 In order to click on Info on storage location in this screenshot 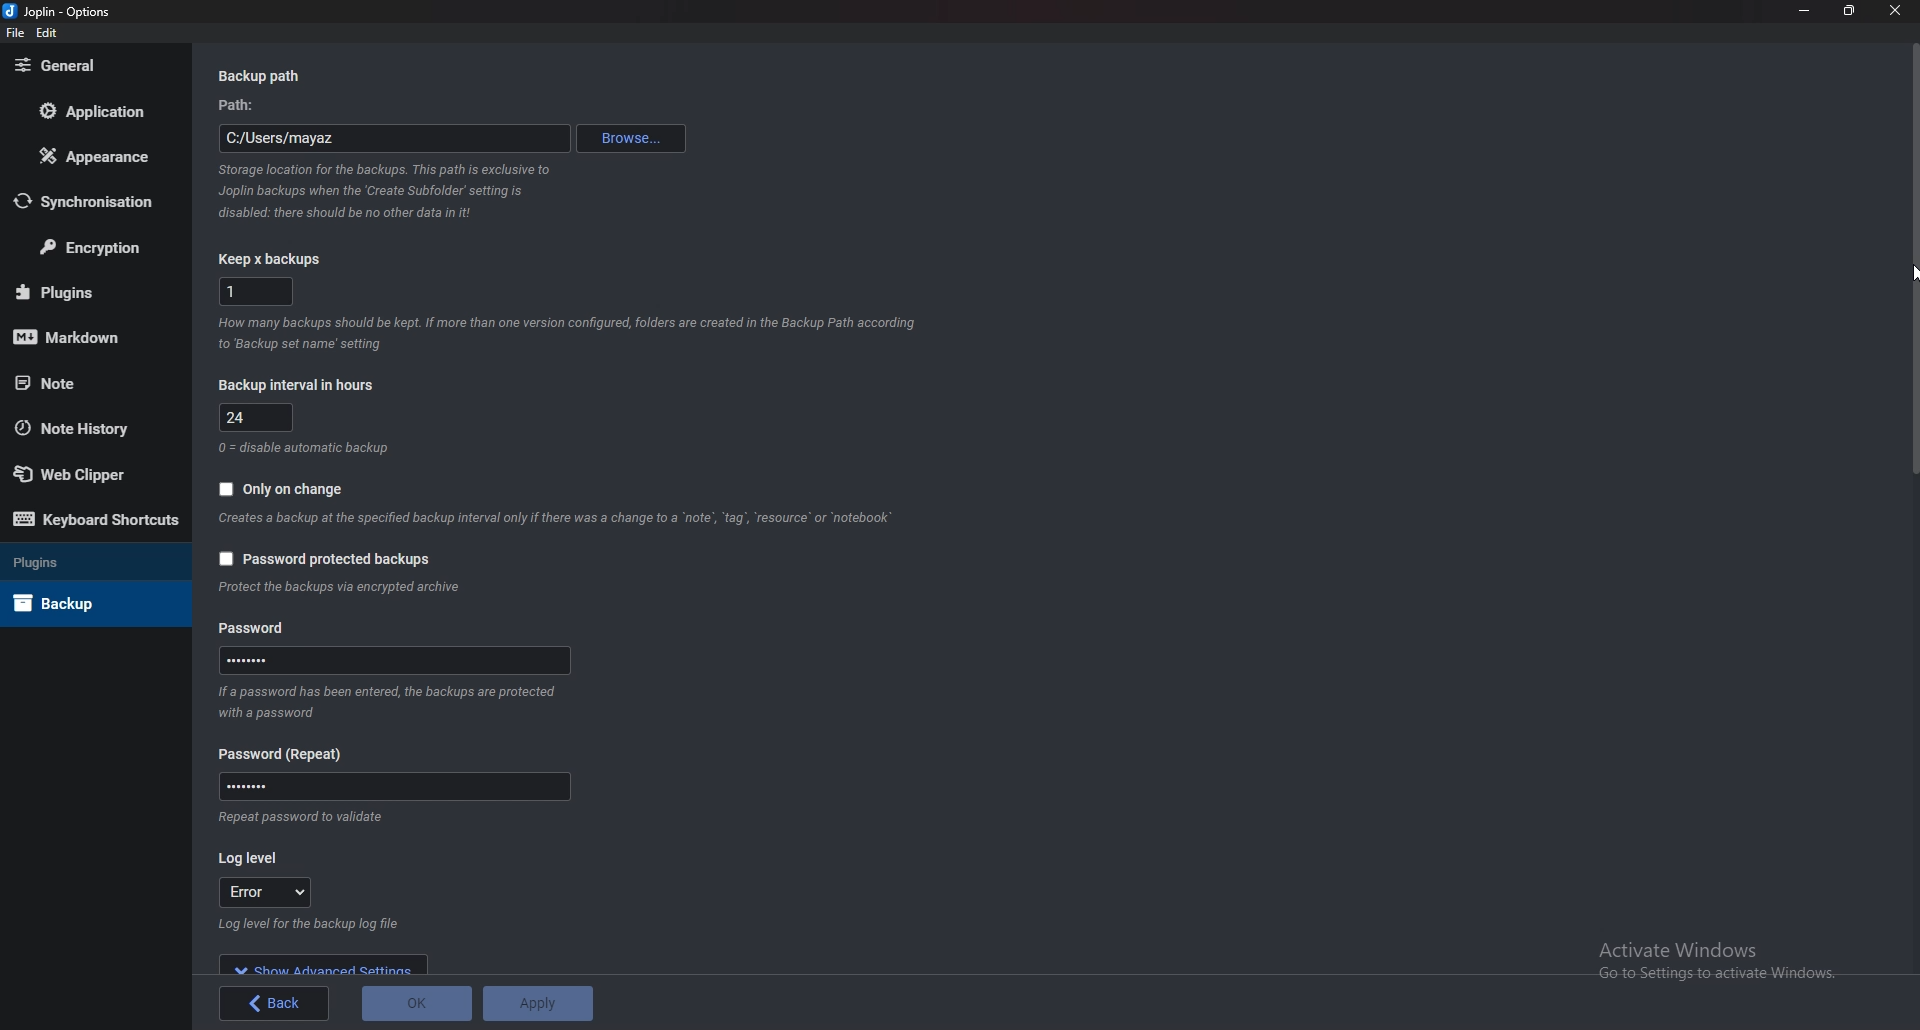, I will do `click(381, 193)`.